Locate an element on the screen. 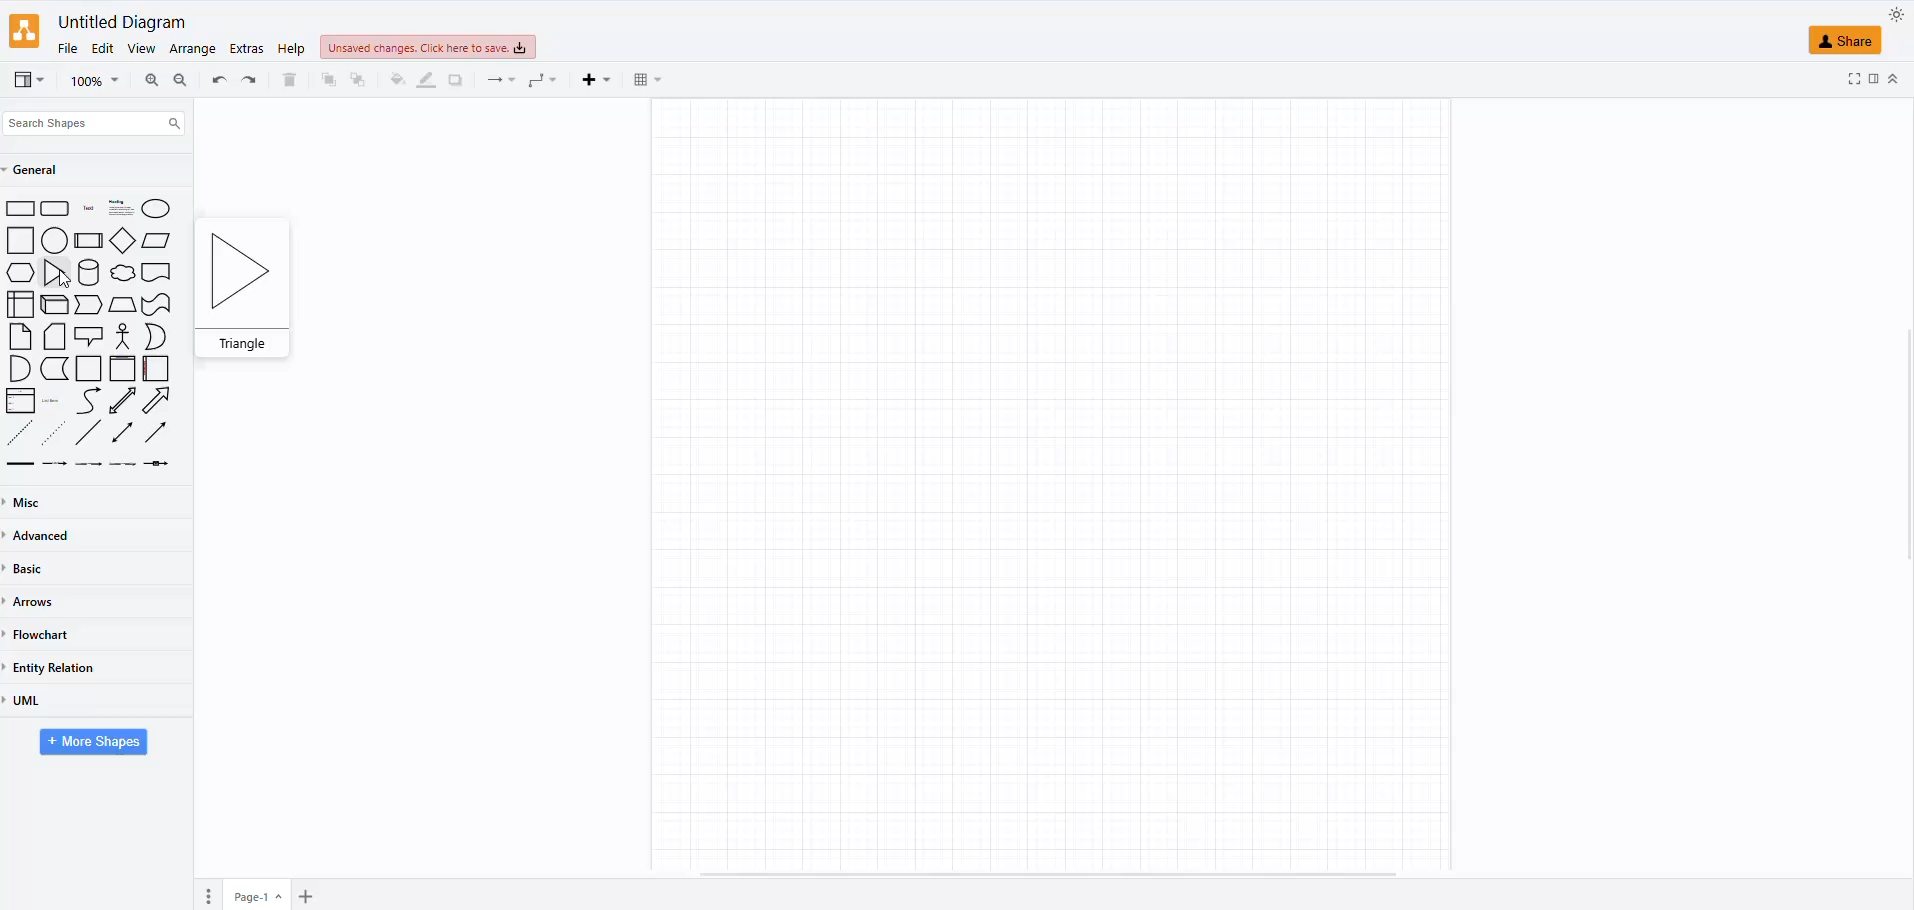 This screenshot has height=910, width=1914. format is located at coordinates (1873, 81).